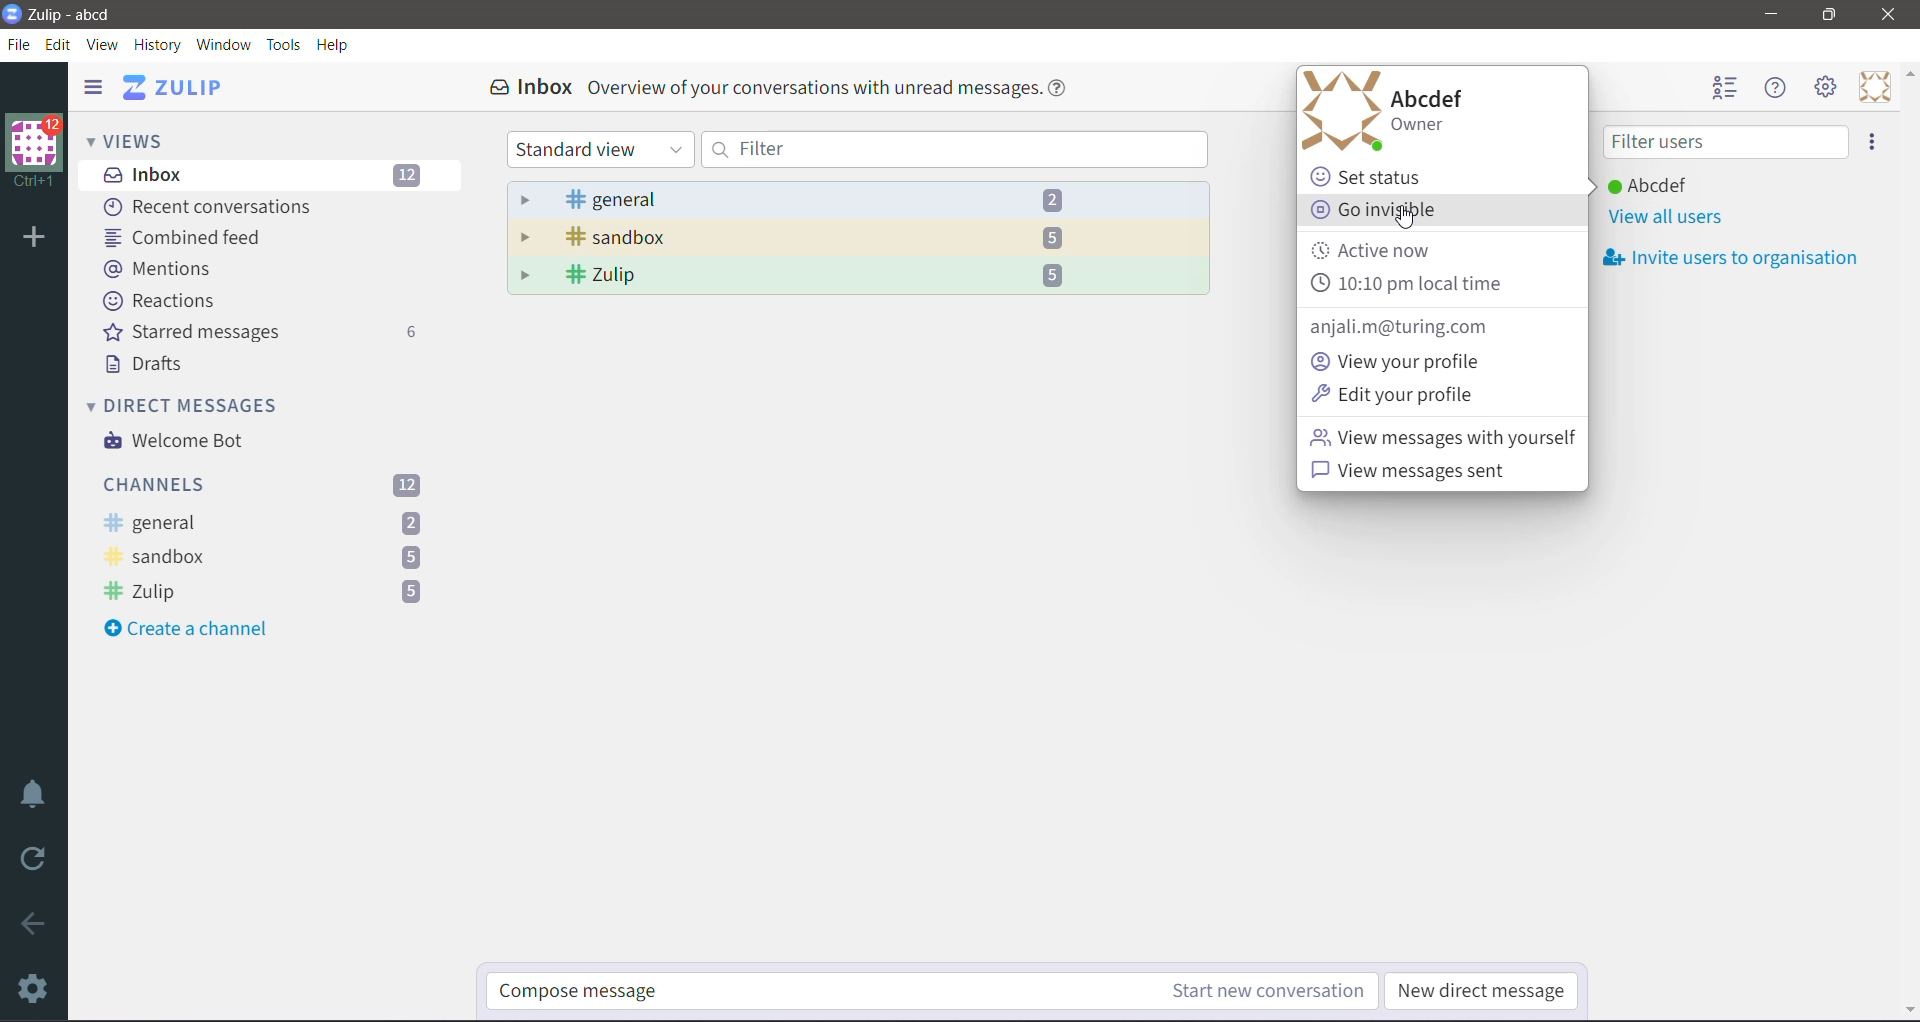  I want to click on Reactions, so click(164, 301).